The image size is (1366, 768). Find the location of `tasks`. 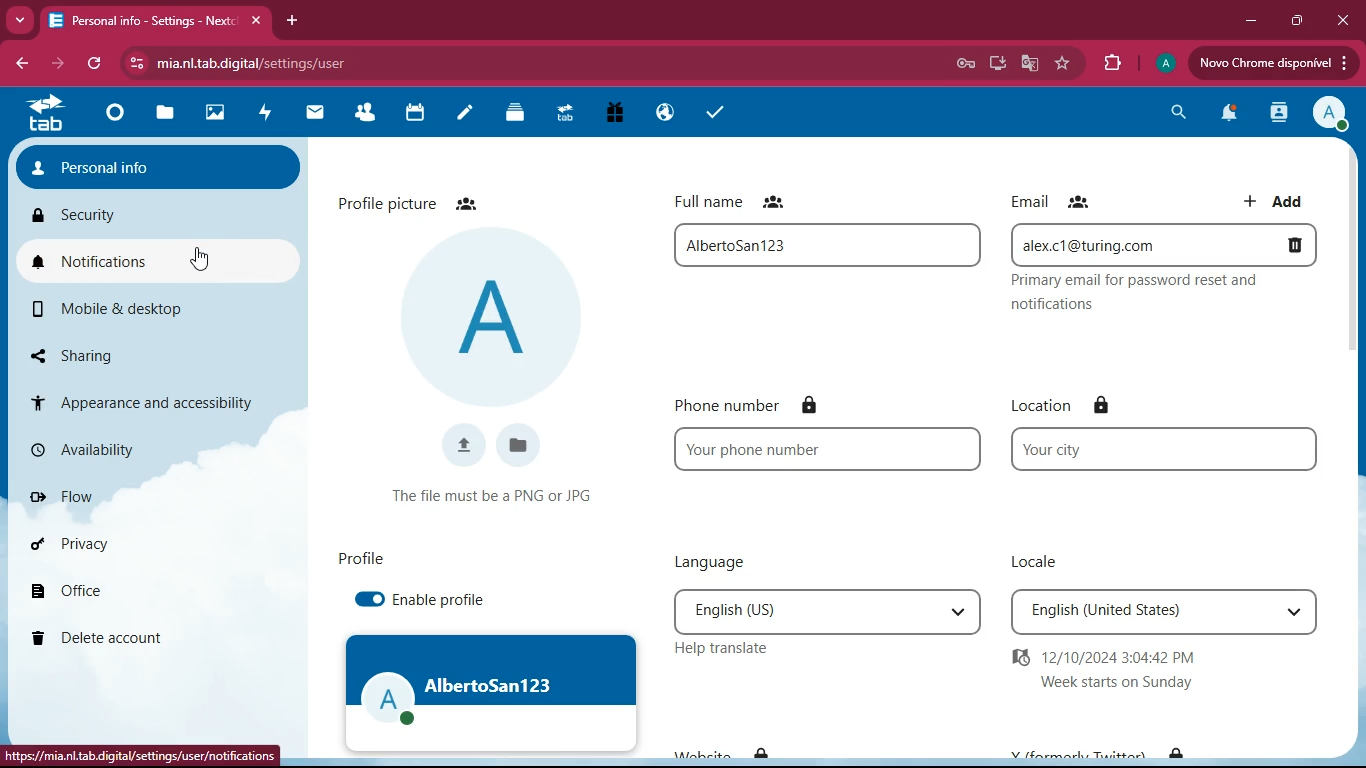

tasks is located at coordinates (709, 113).